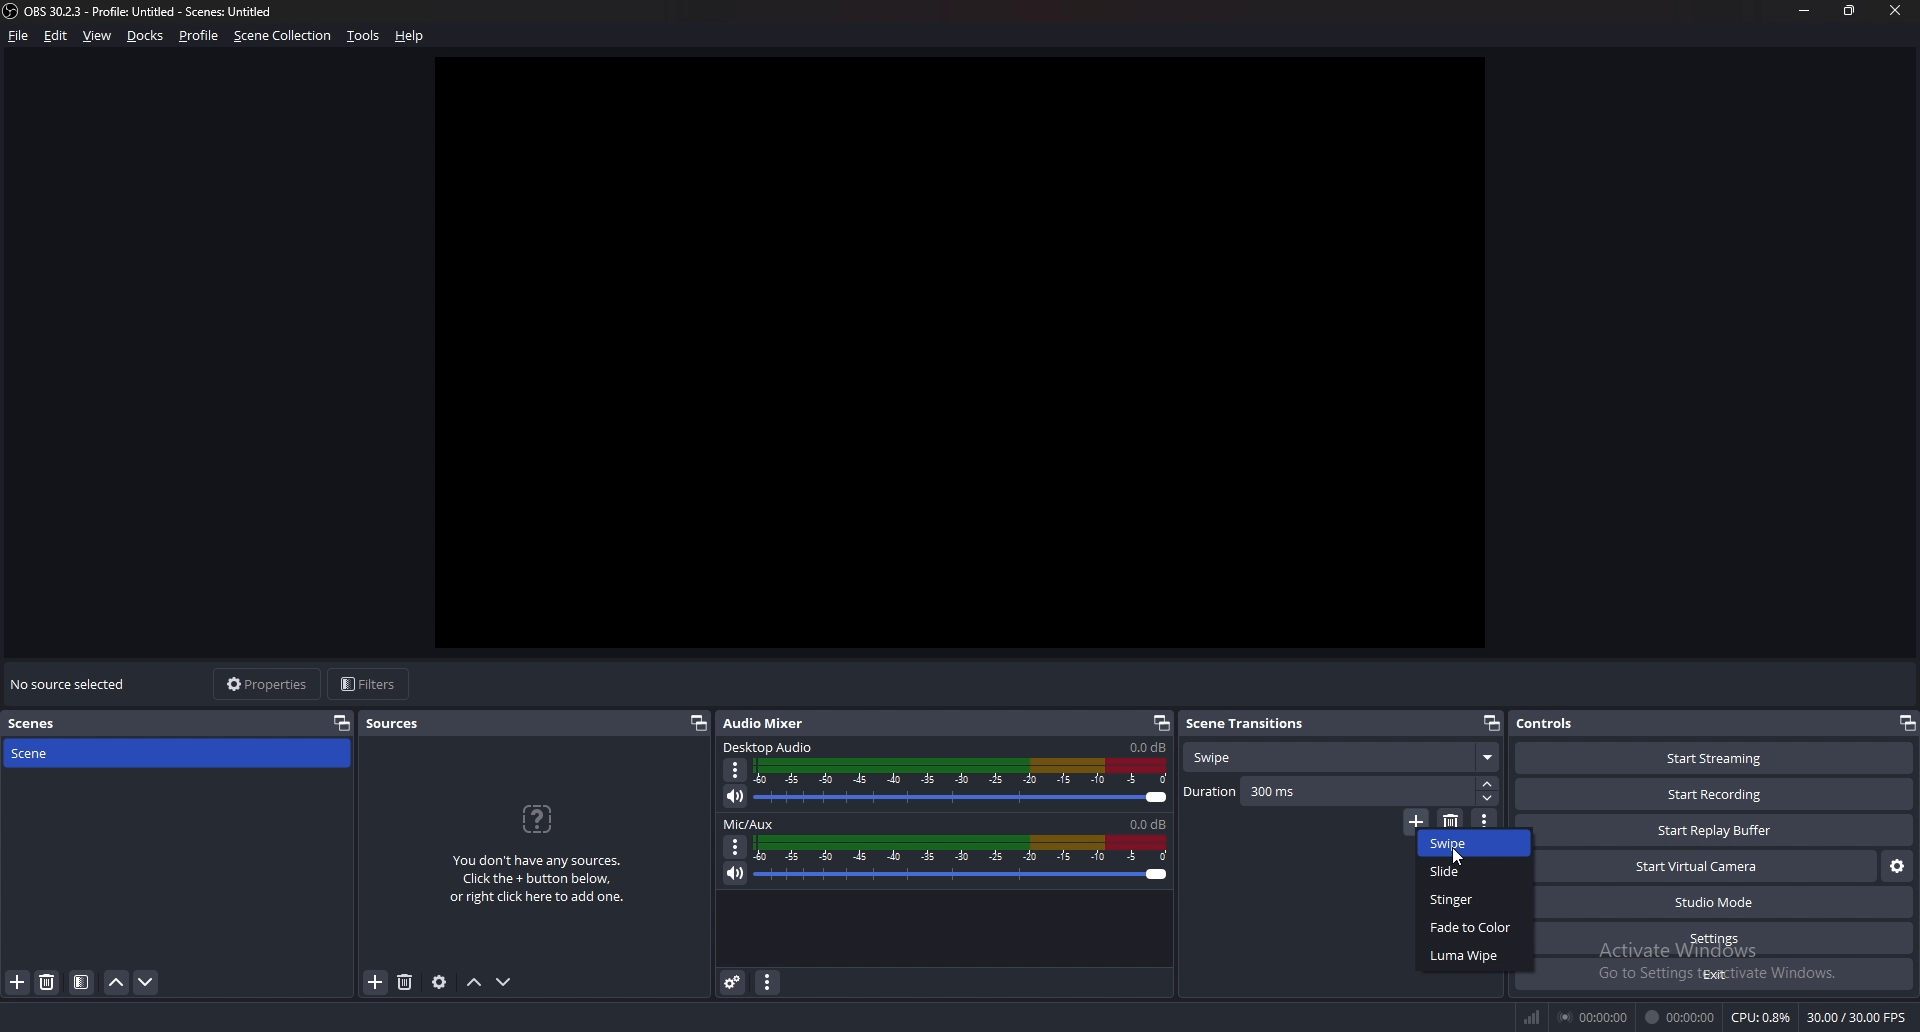  Describe the element at coordinates (66, 754) in the screenshot. I see `scene` at that location.